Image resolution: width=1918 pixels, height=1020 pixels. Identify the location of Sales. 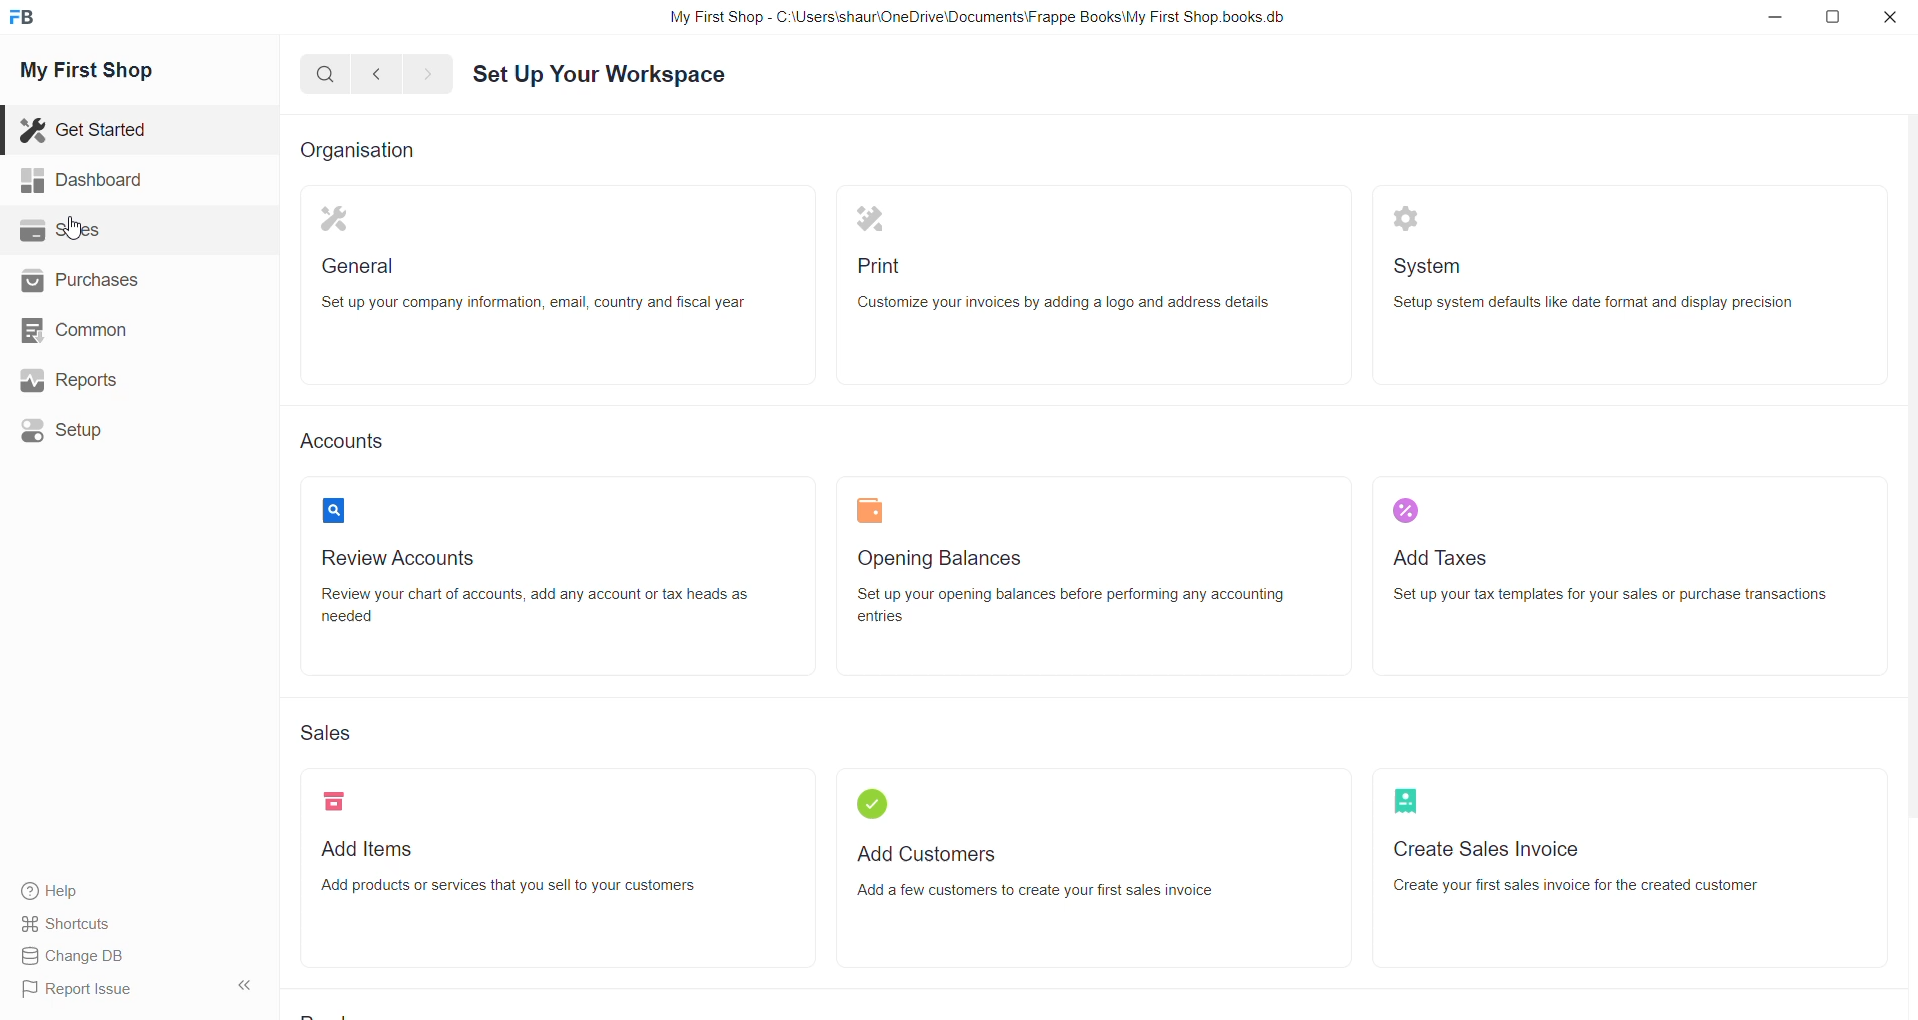
(84, 232).